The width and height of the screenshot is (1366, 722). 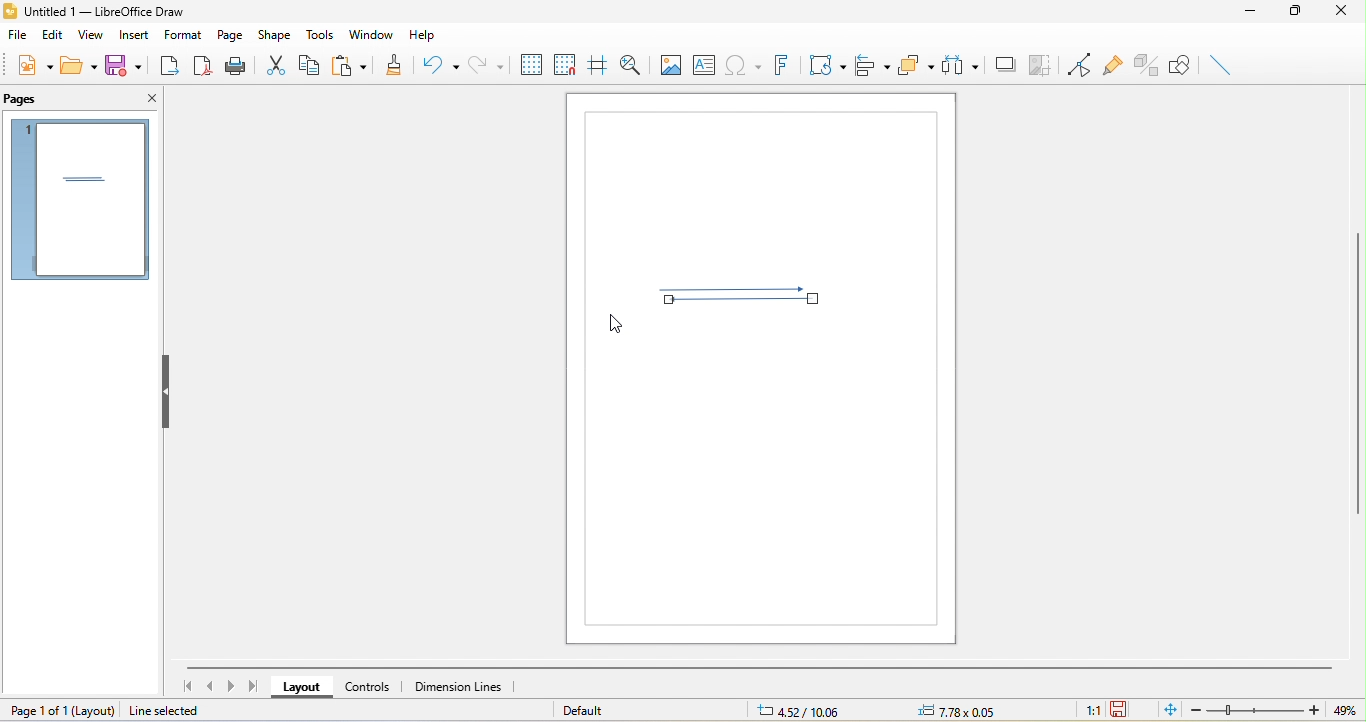 What do you see at coordinates (780, 65) in the screenshot?
I see `font work text` at bounding box center [780, 65].